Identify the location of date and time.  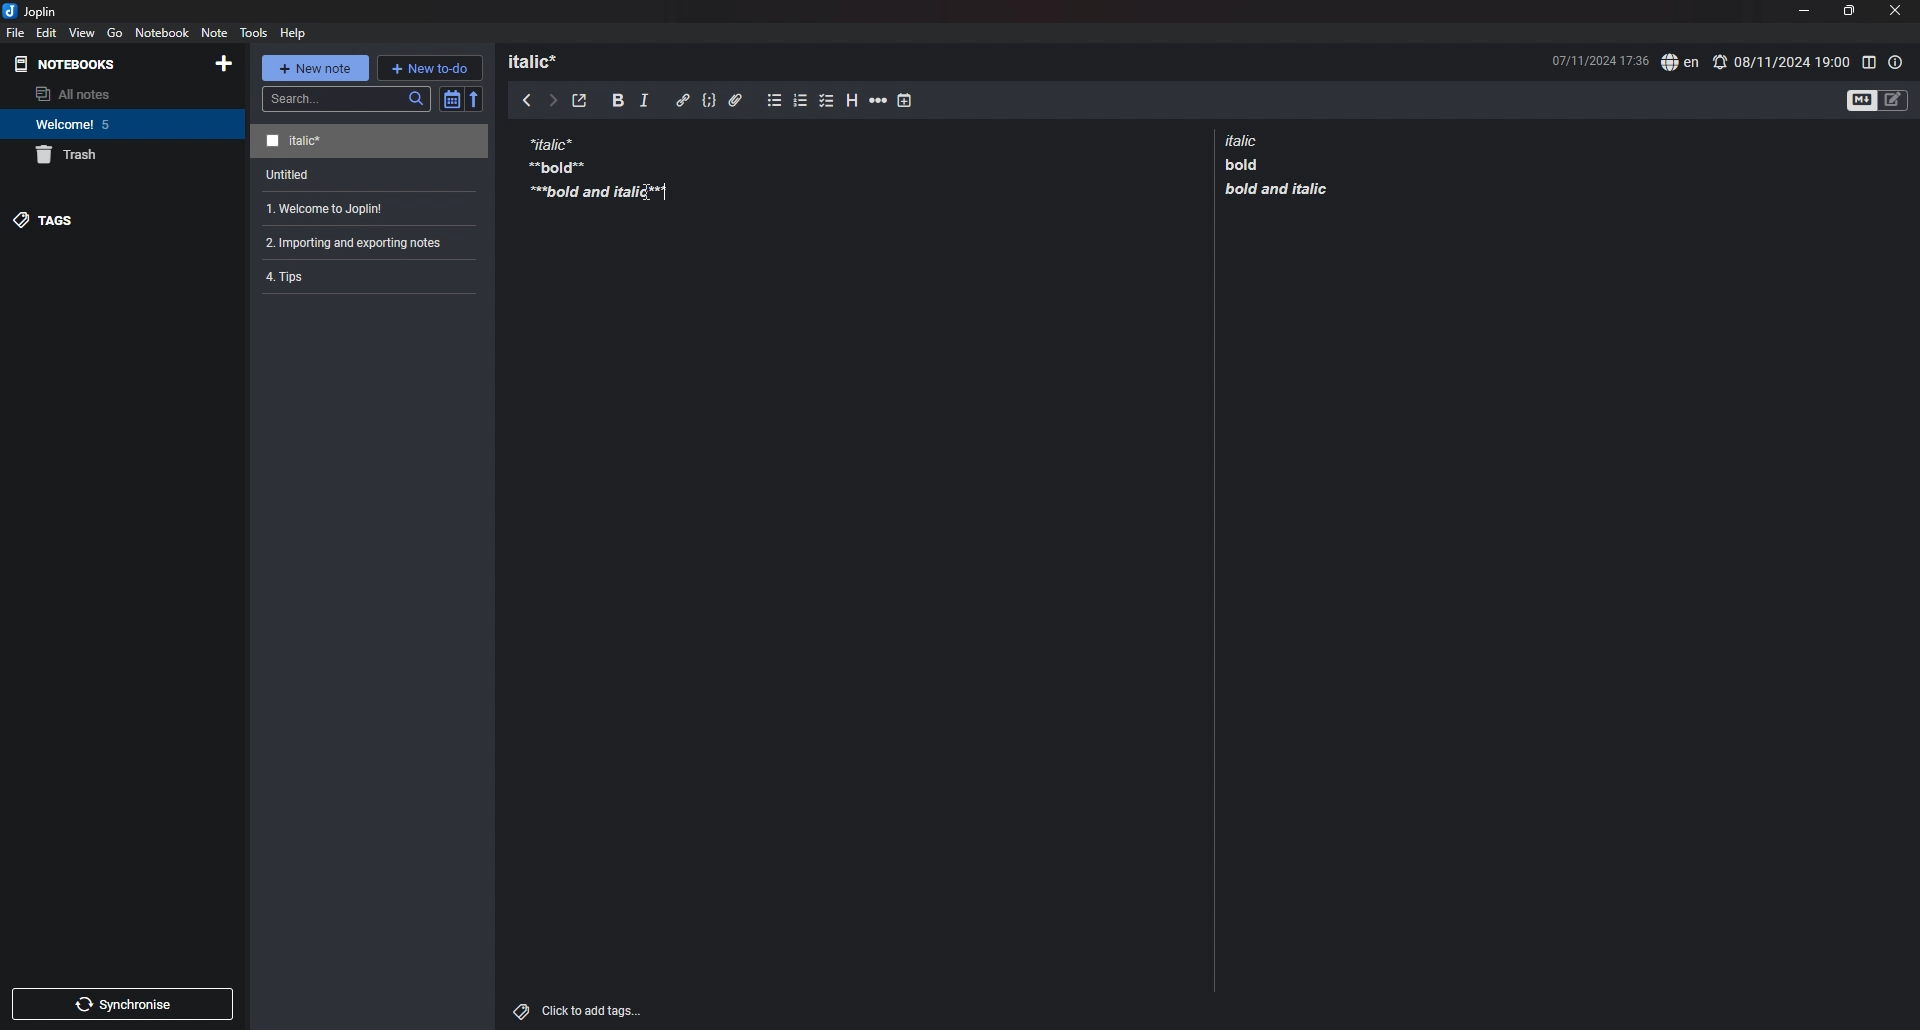
(1599, 59).